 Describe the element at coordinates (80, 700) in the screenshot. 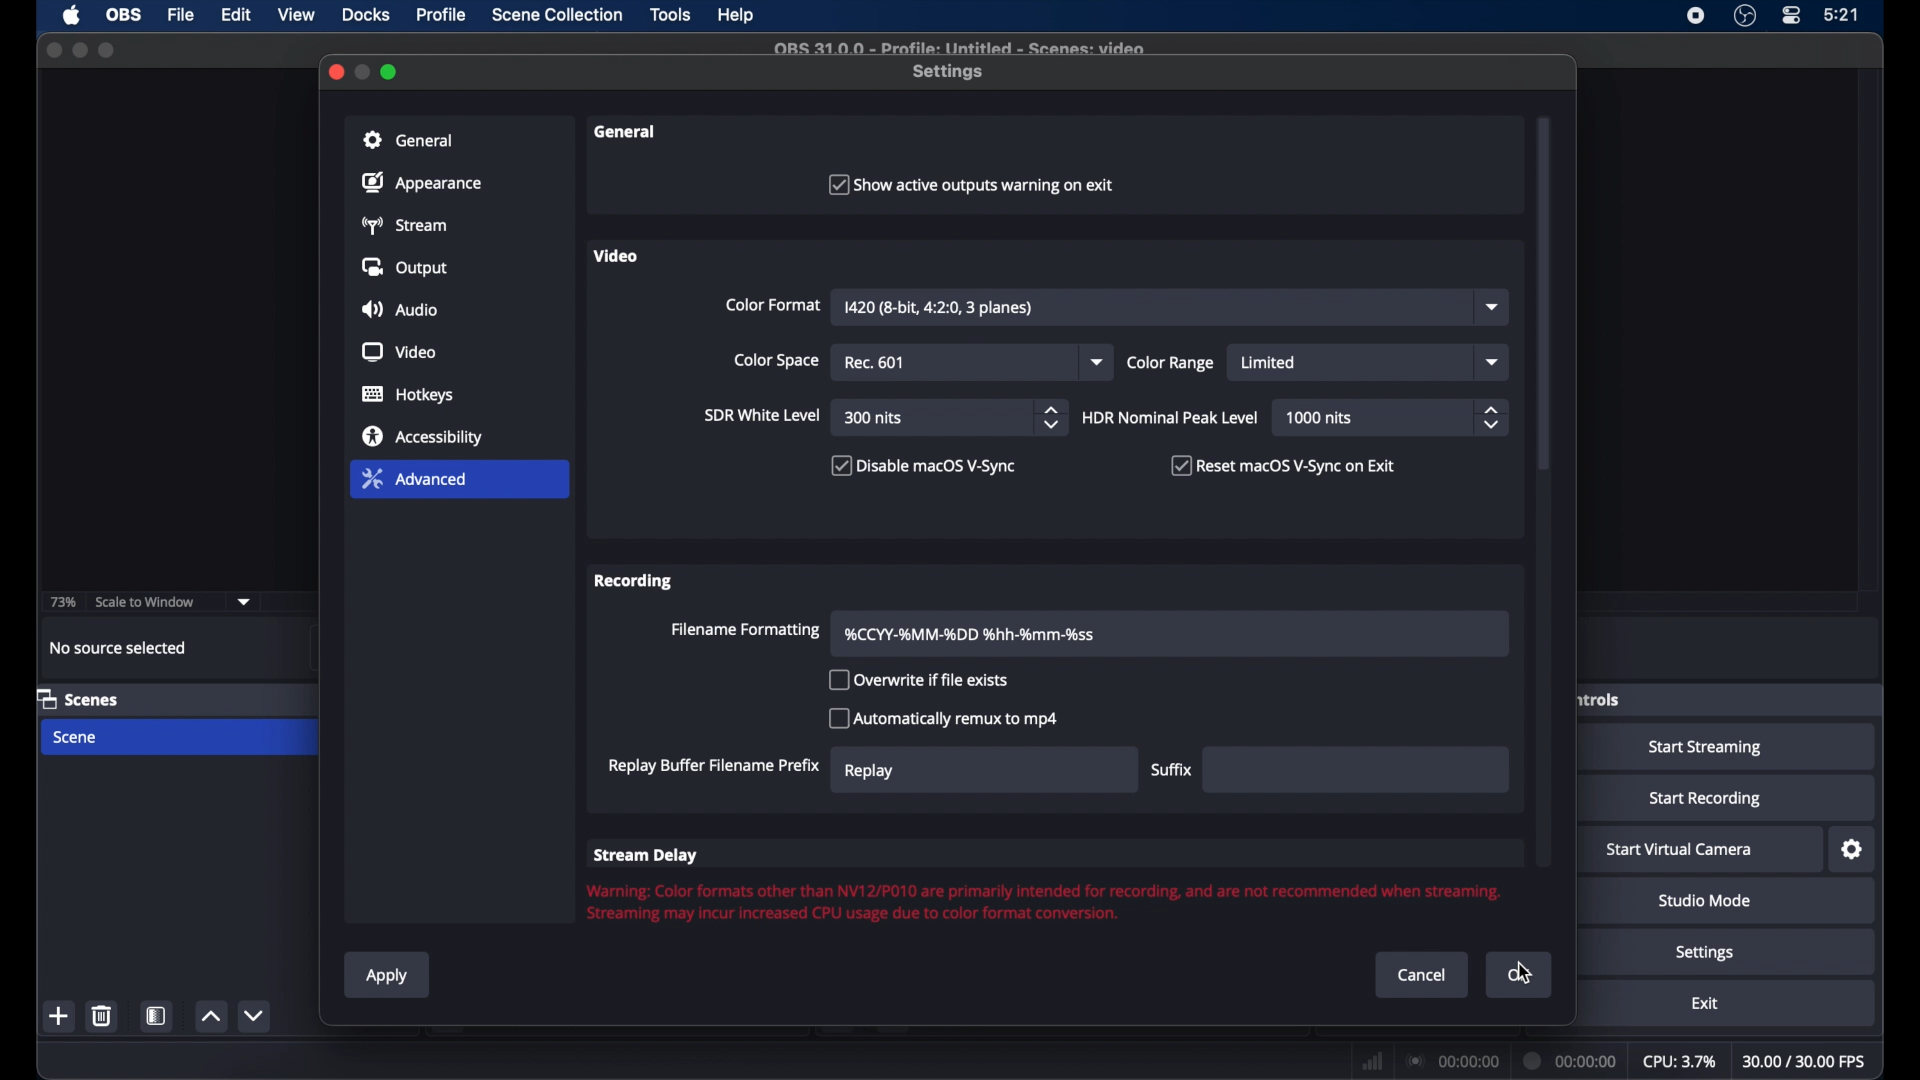

I see `scenes` at that location.